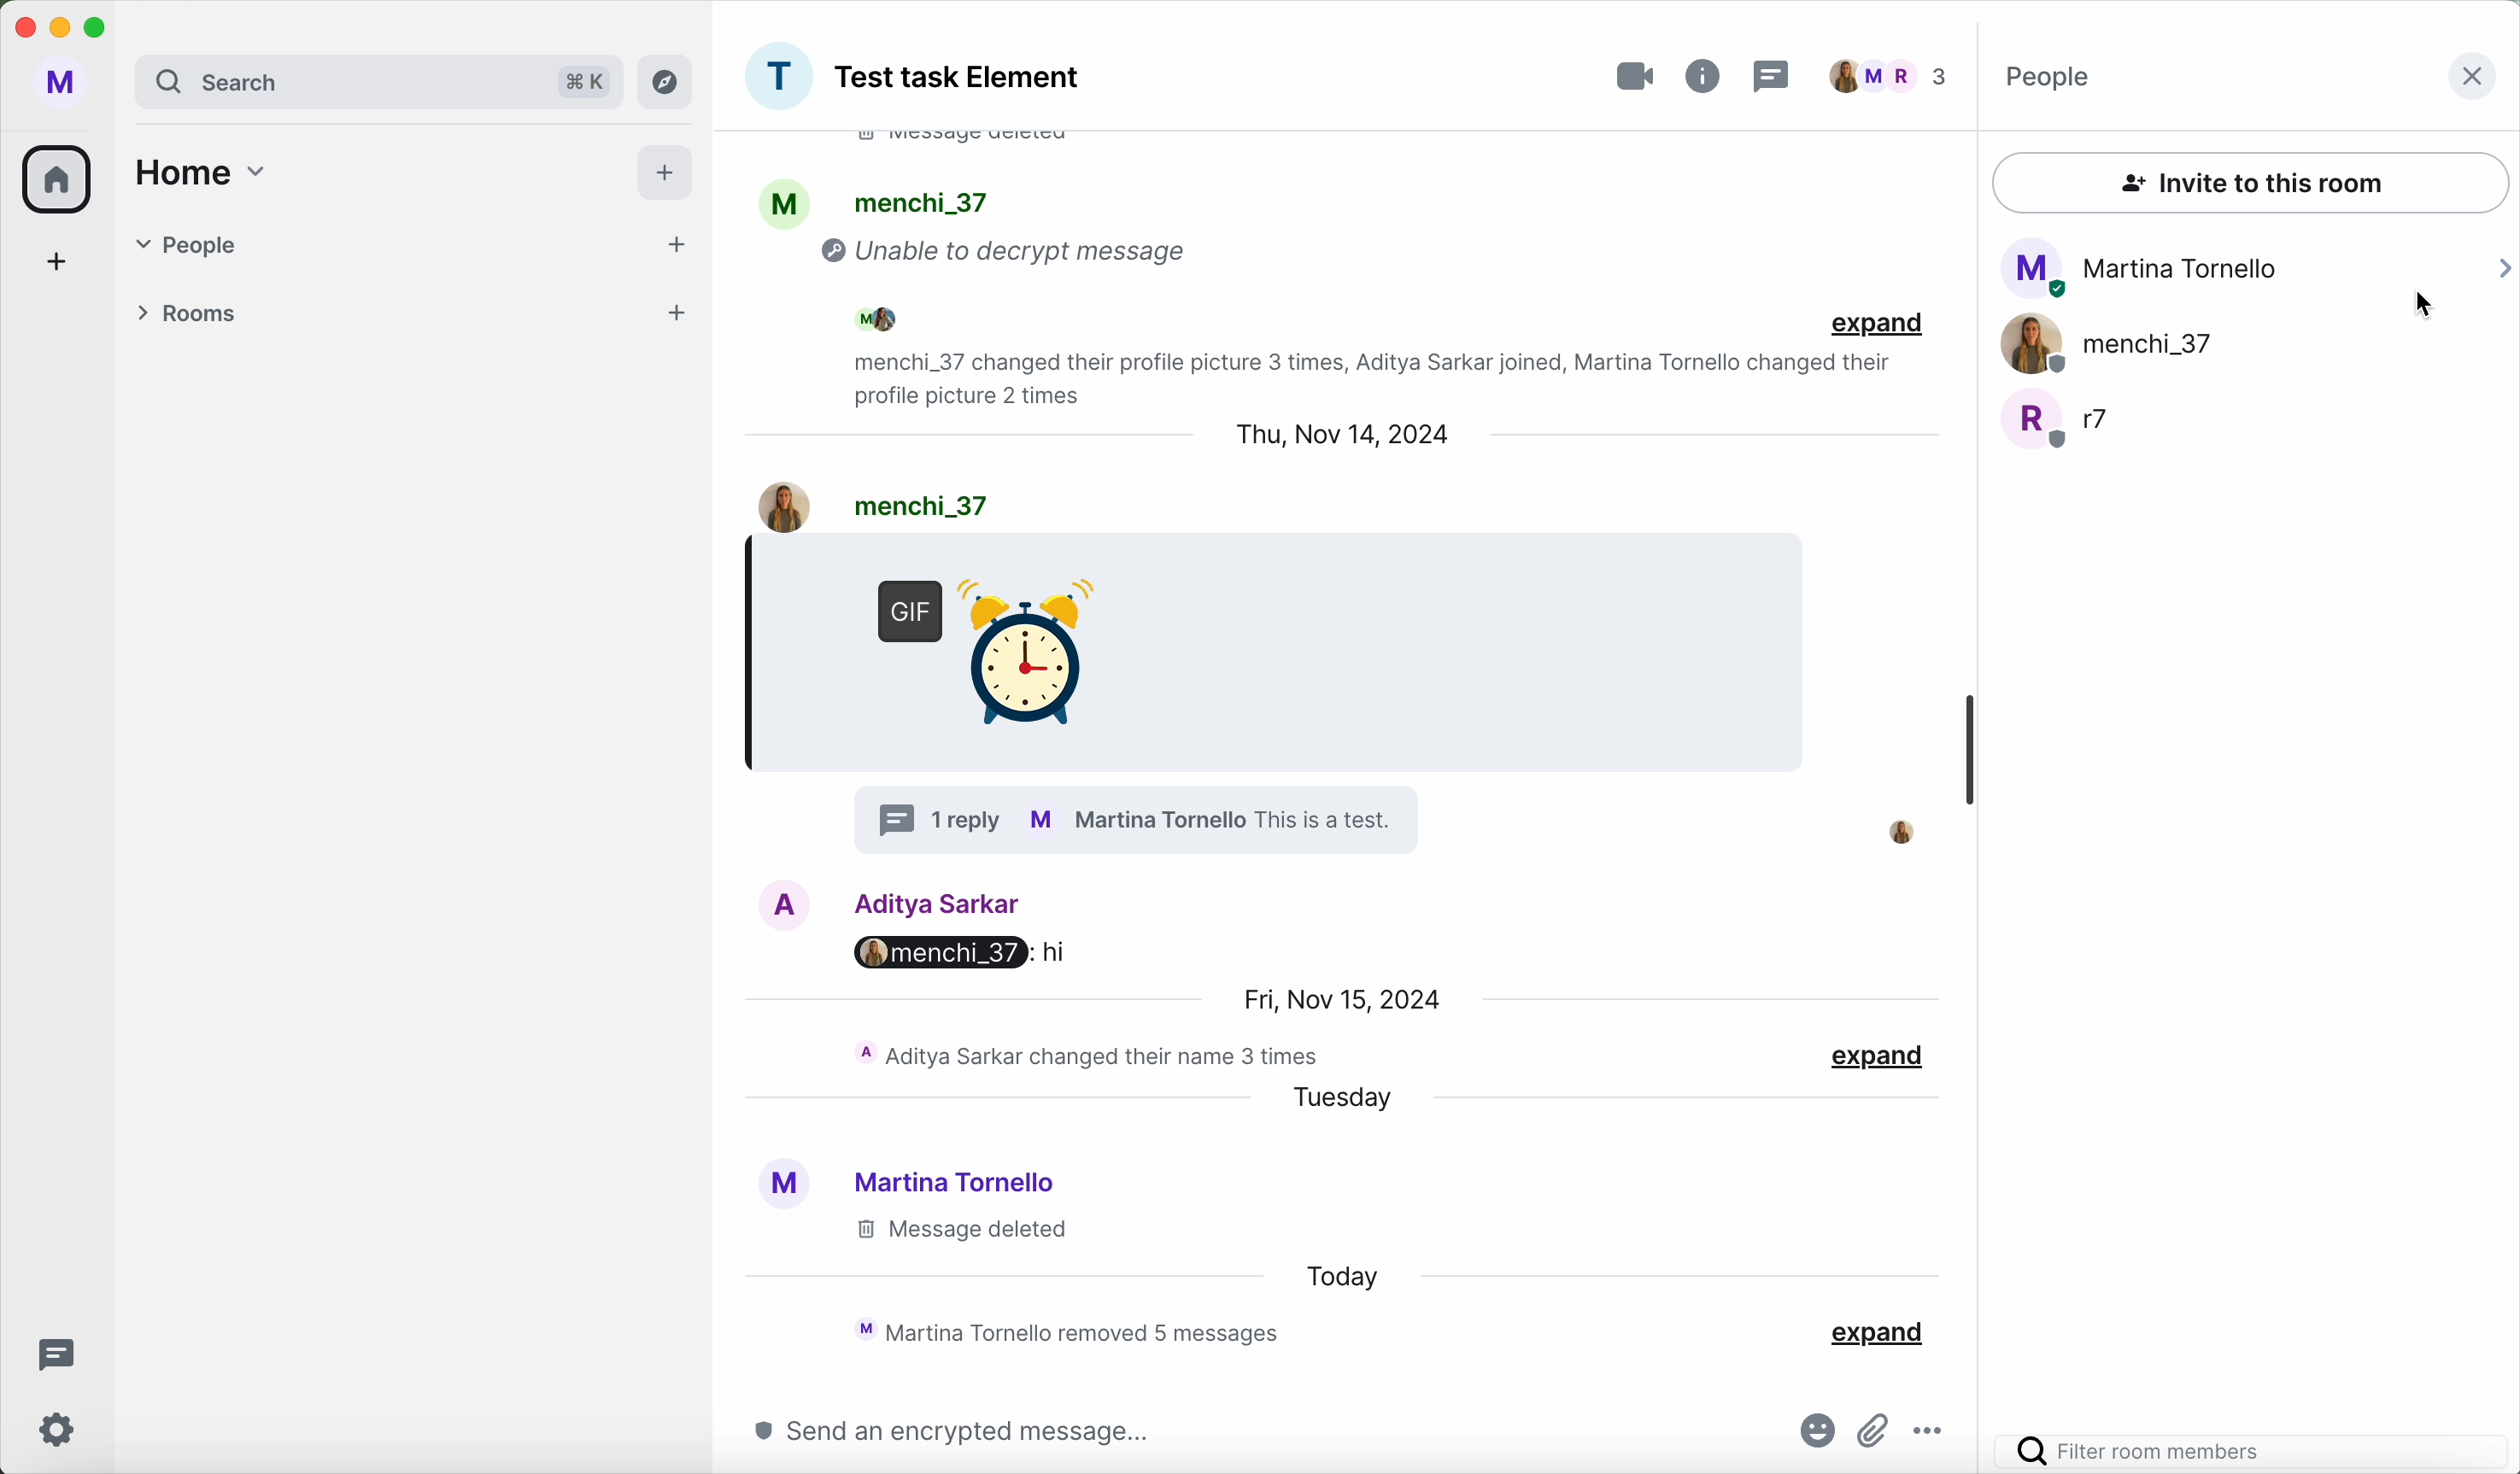 This screenshot has height=1474, width=2520. I want to click on people, so click(921, 201).